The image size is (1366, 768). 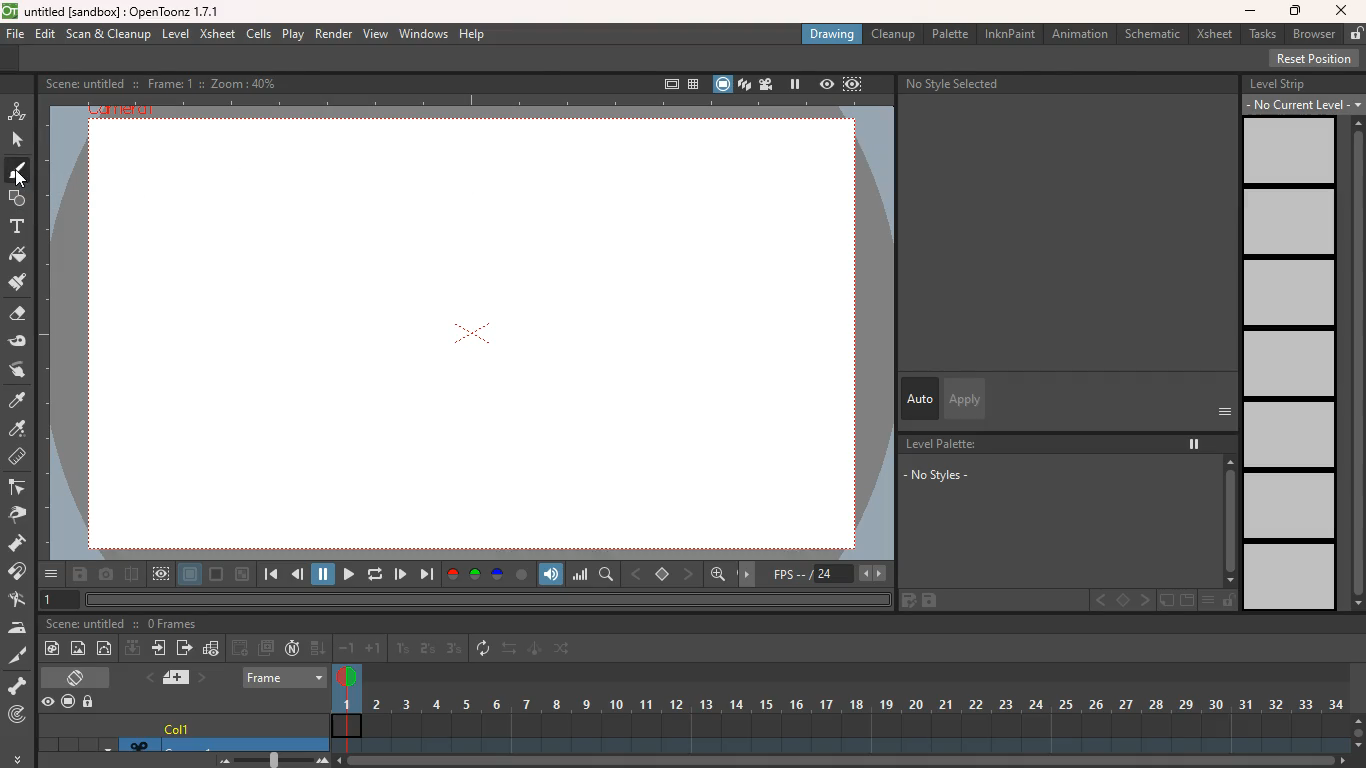 What do you see at coordinates (18, 109) in the screenshot?
I see `animation` at bounding box center [18, 109].